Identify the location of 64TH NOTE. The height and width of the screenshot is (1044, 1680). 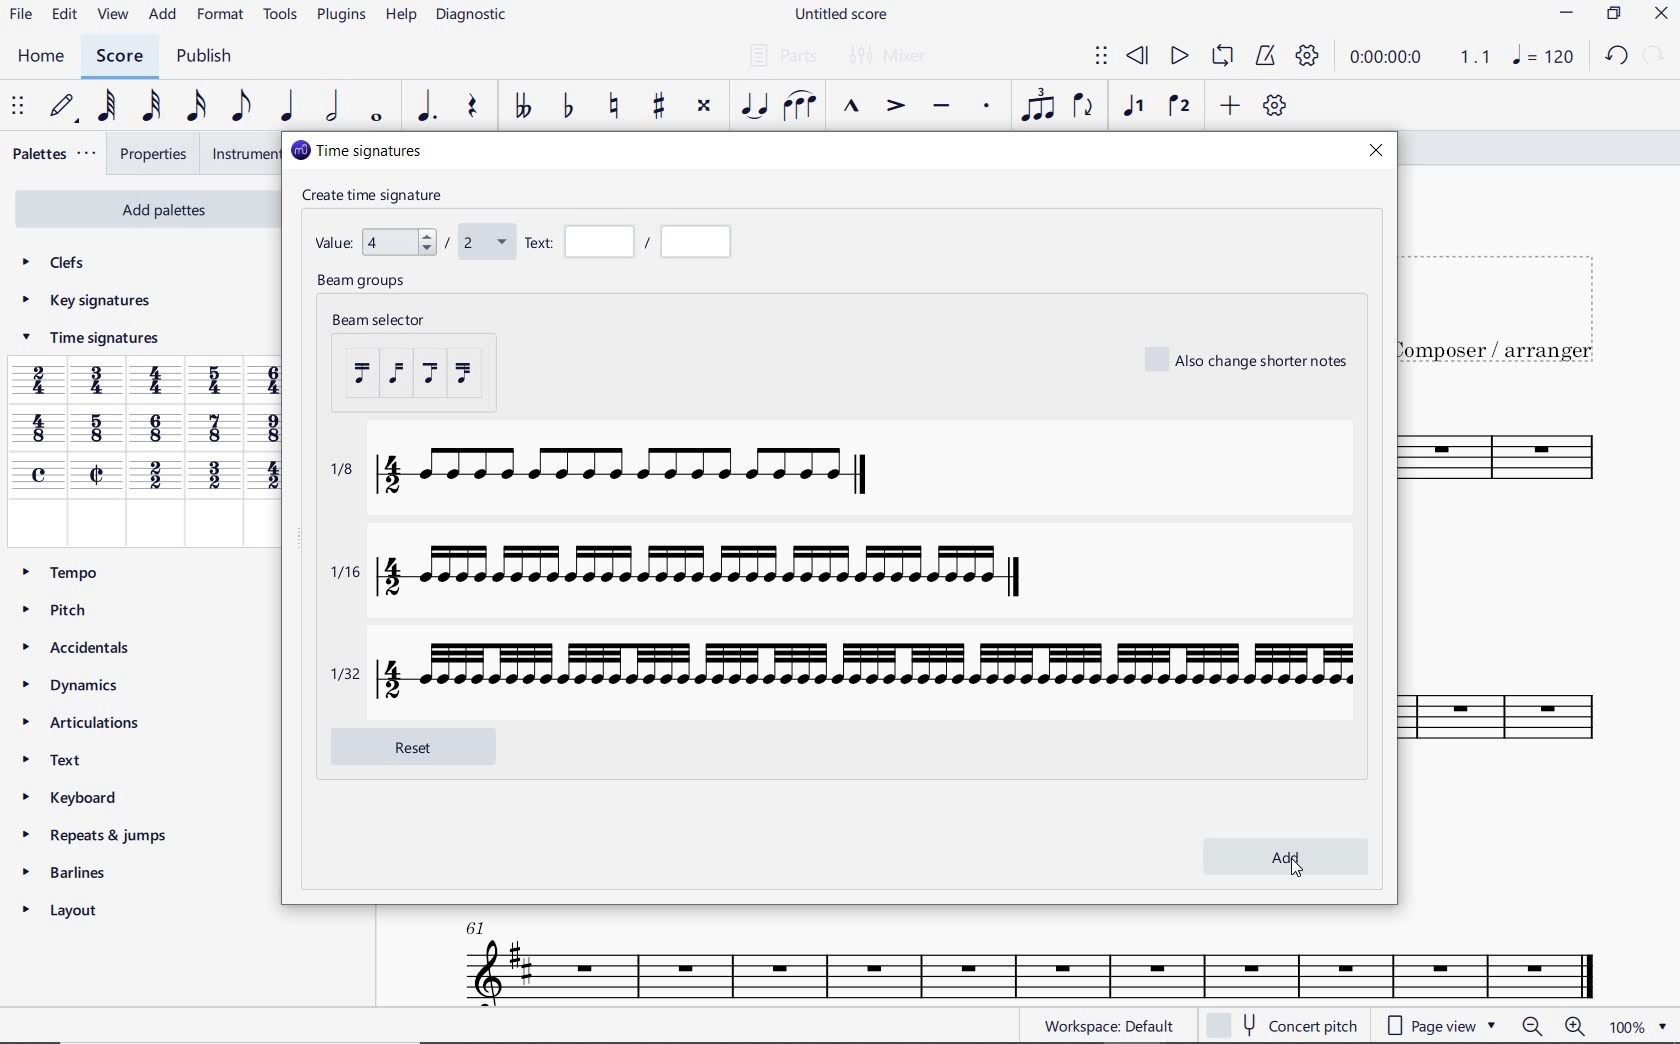
(106, 106).